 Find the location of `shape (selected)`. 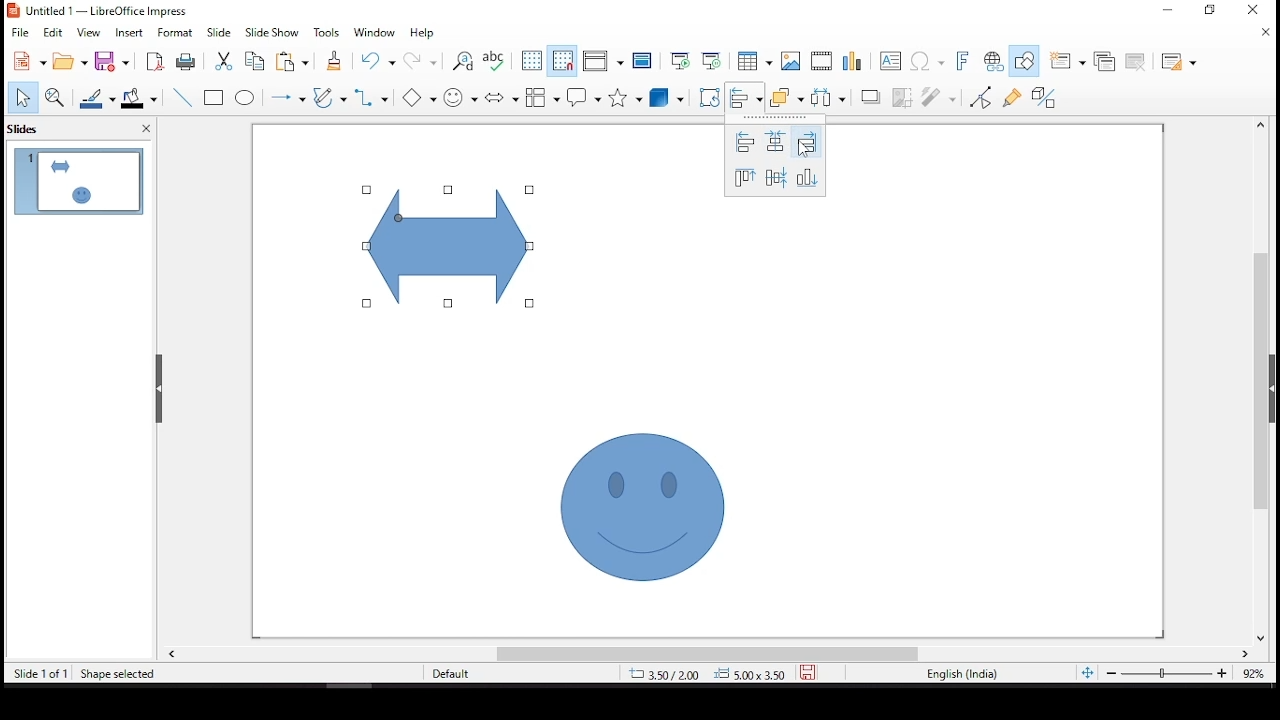

shape (selected) is located at coordinates (451, 242).